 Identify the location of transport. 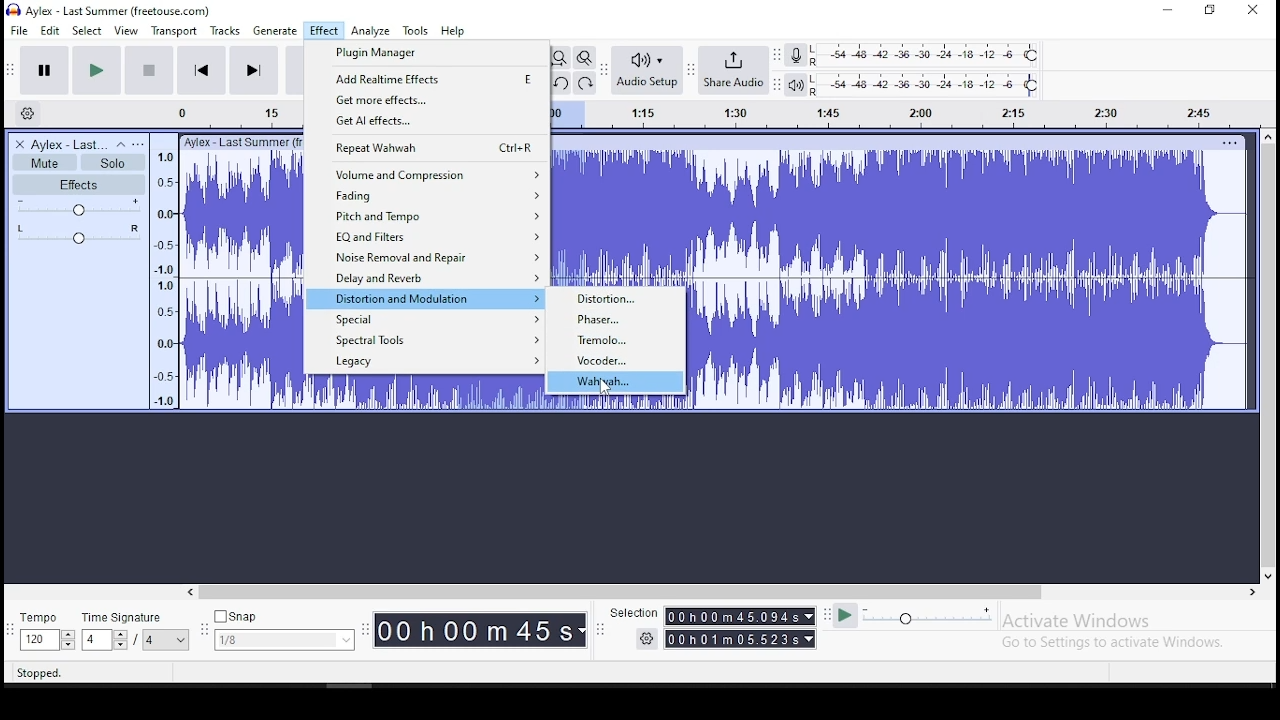
(173, 30).